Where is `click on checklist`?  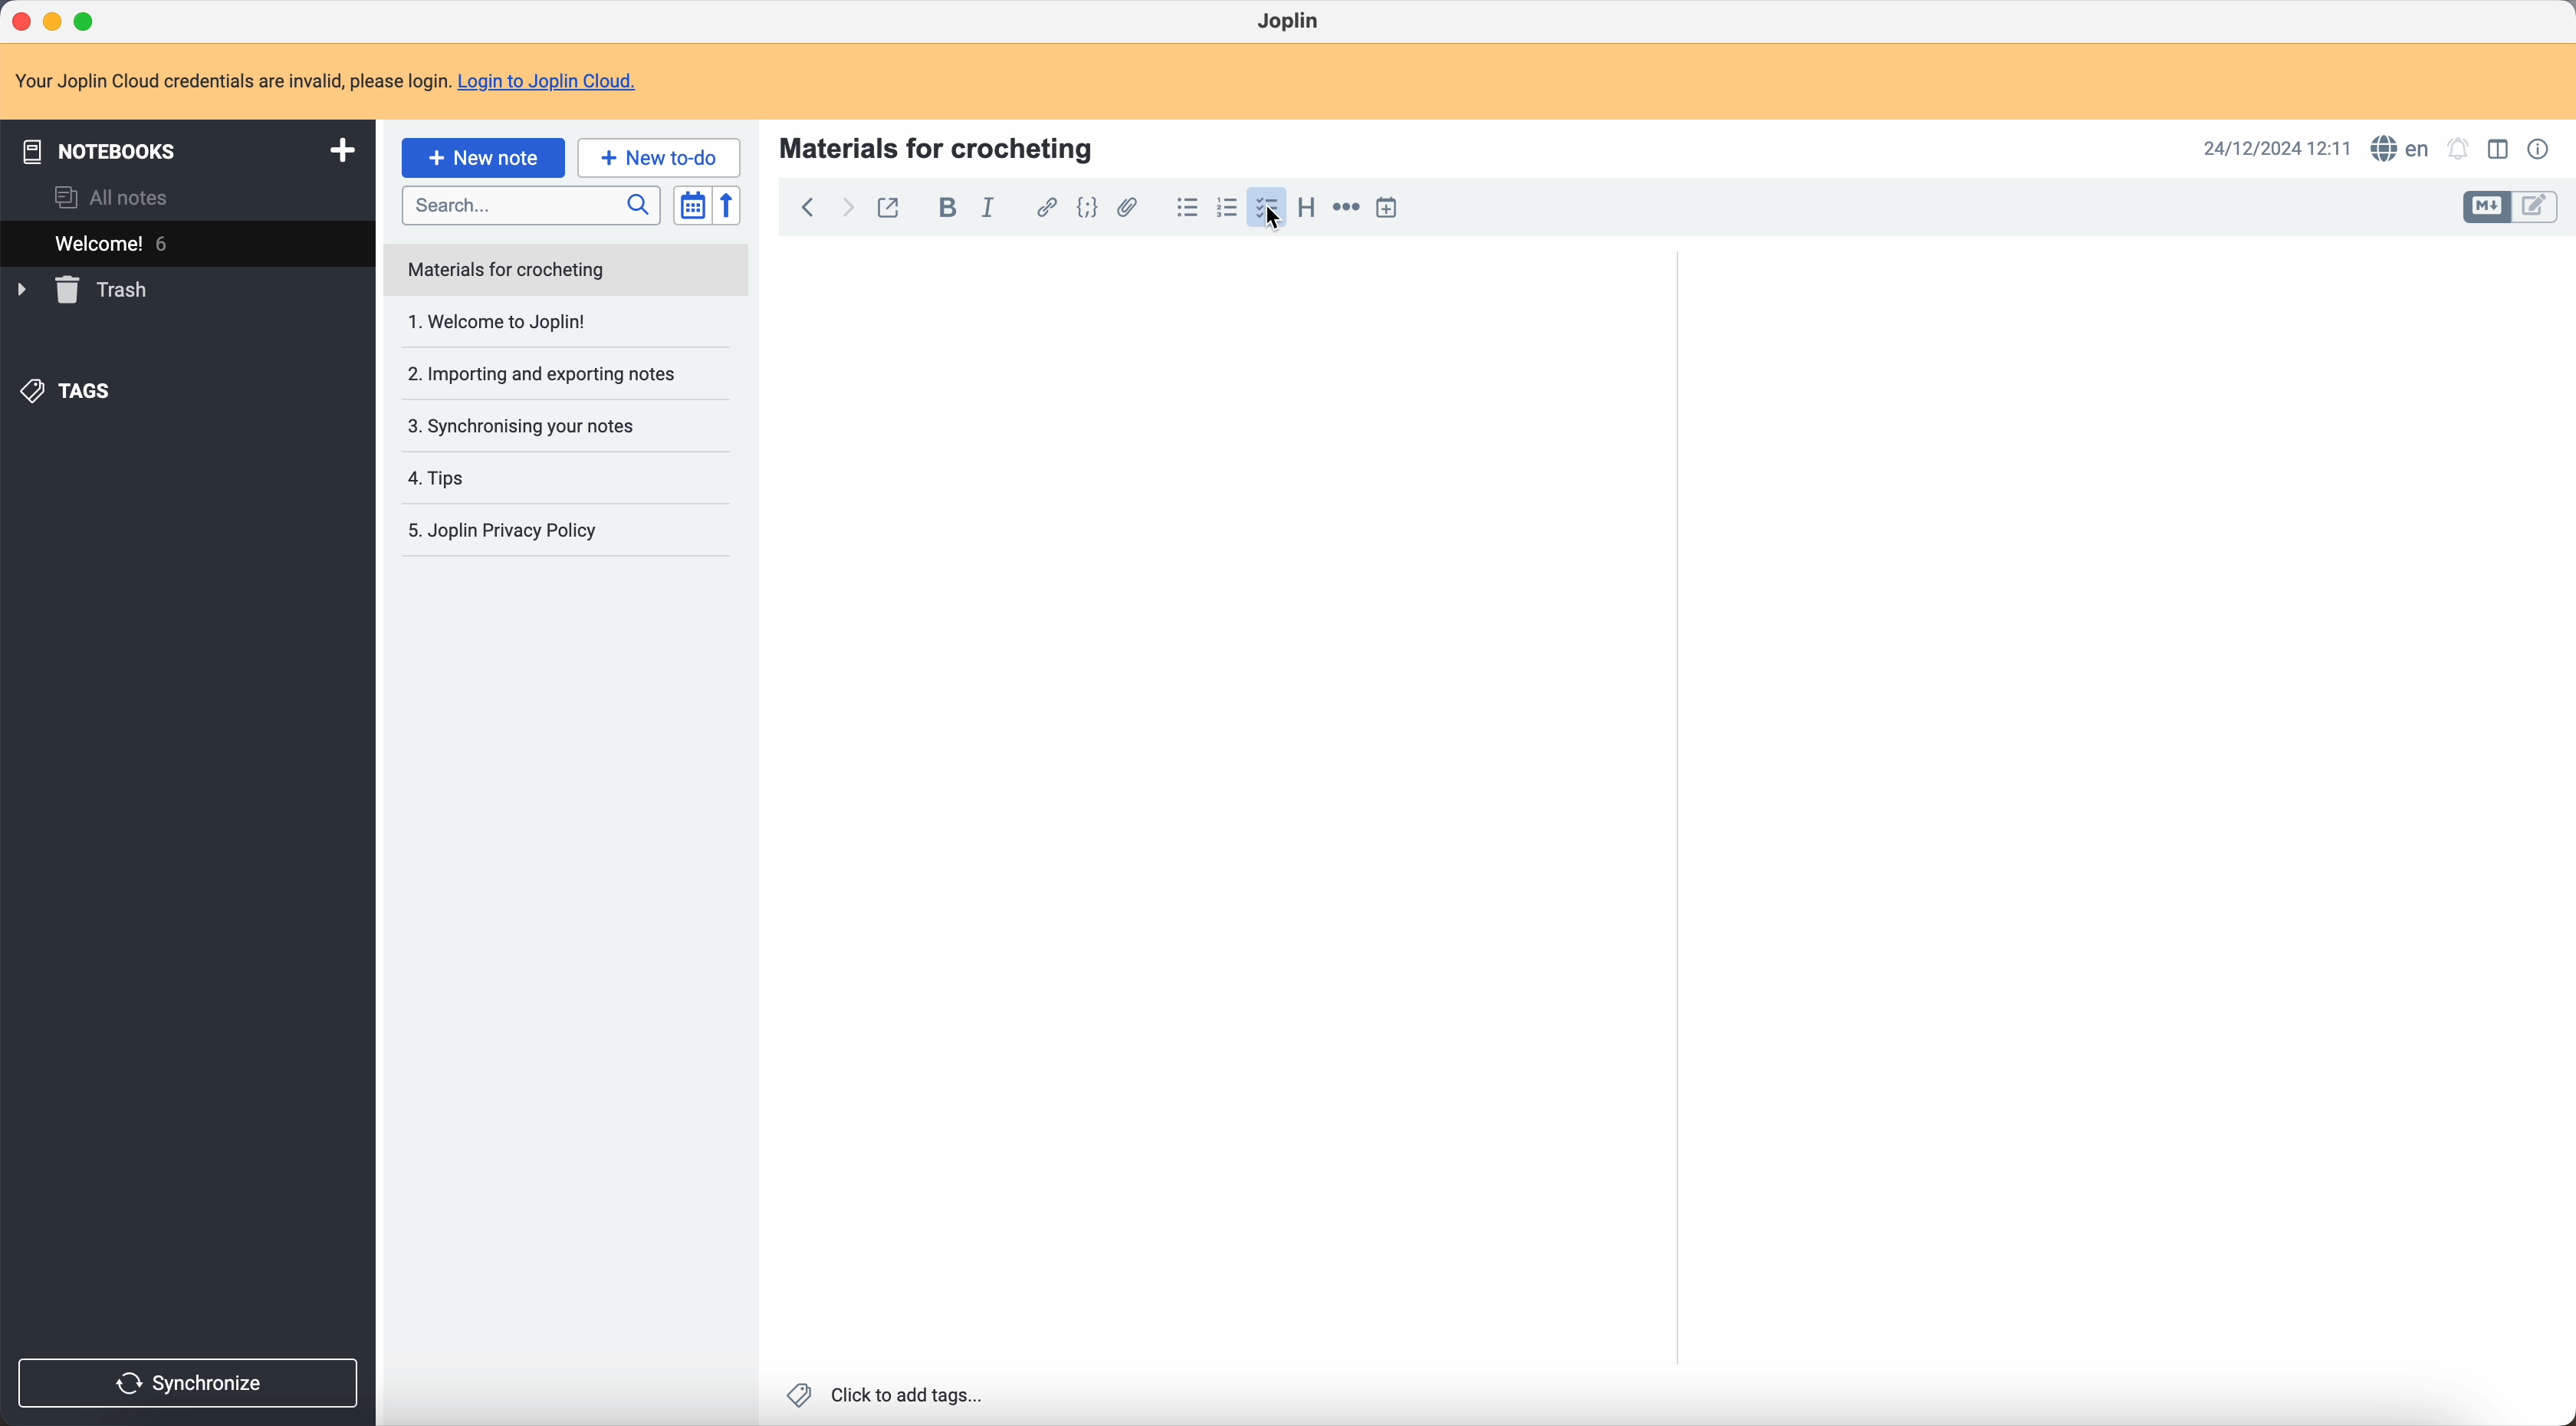 click on checklist is located at coordinates (1269, 208).